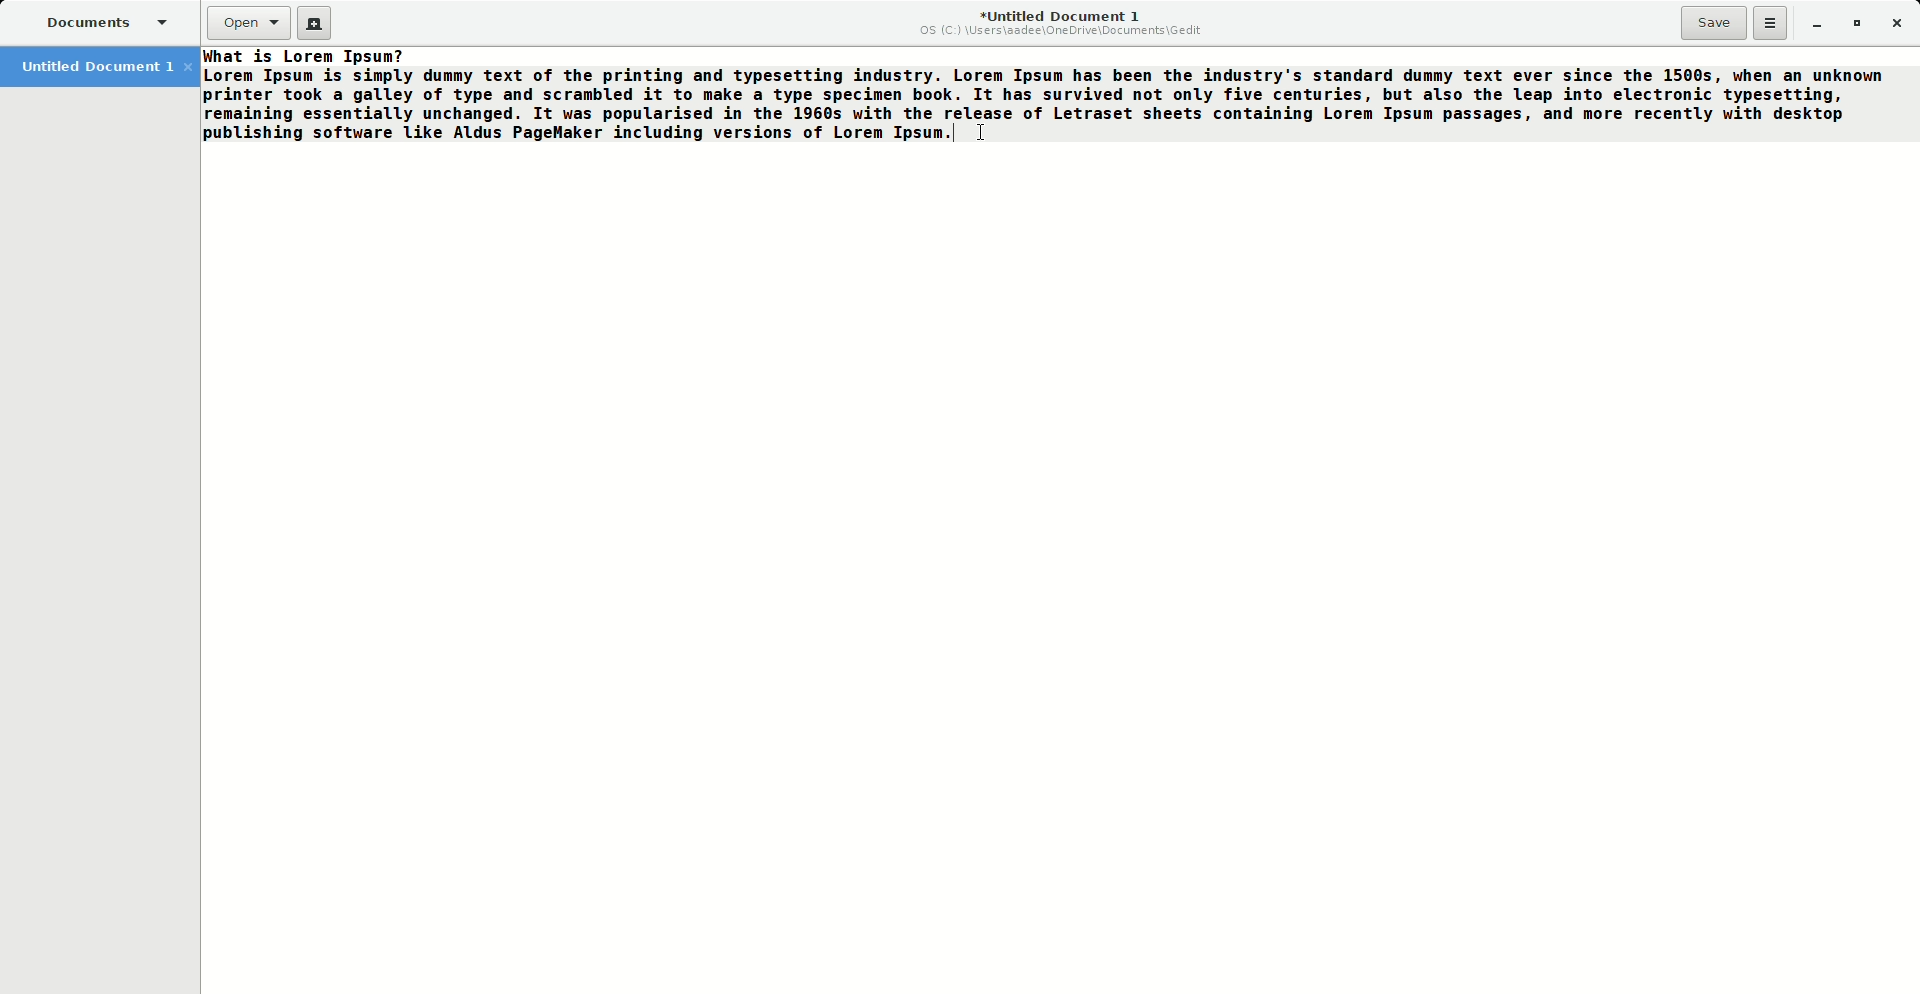 The height and width of the screenshot is (994, 1920). What do you see at coordinates (104, 22) in the screenshot?
I see `Documents` at bounding box center [104, 22].